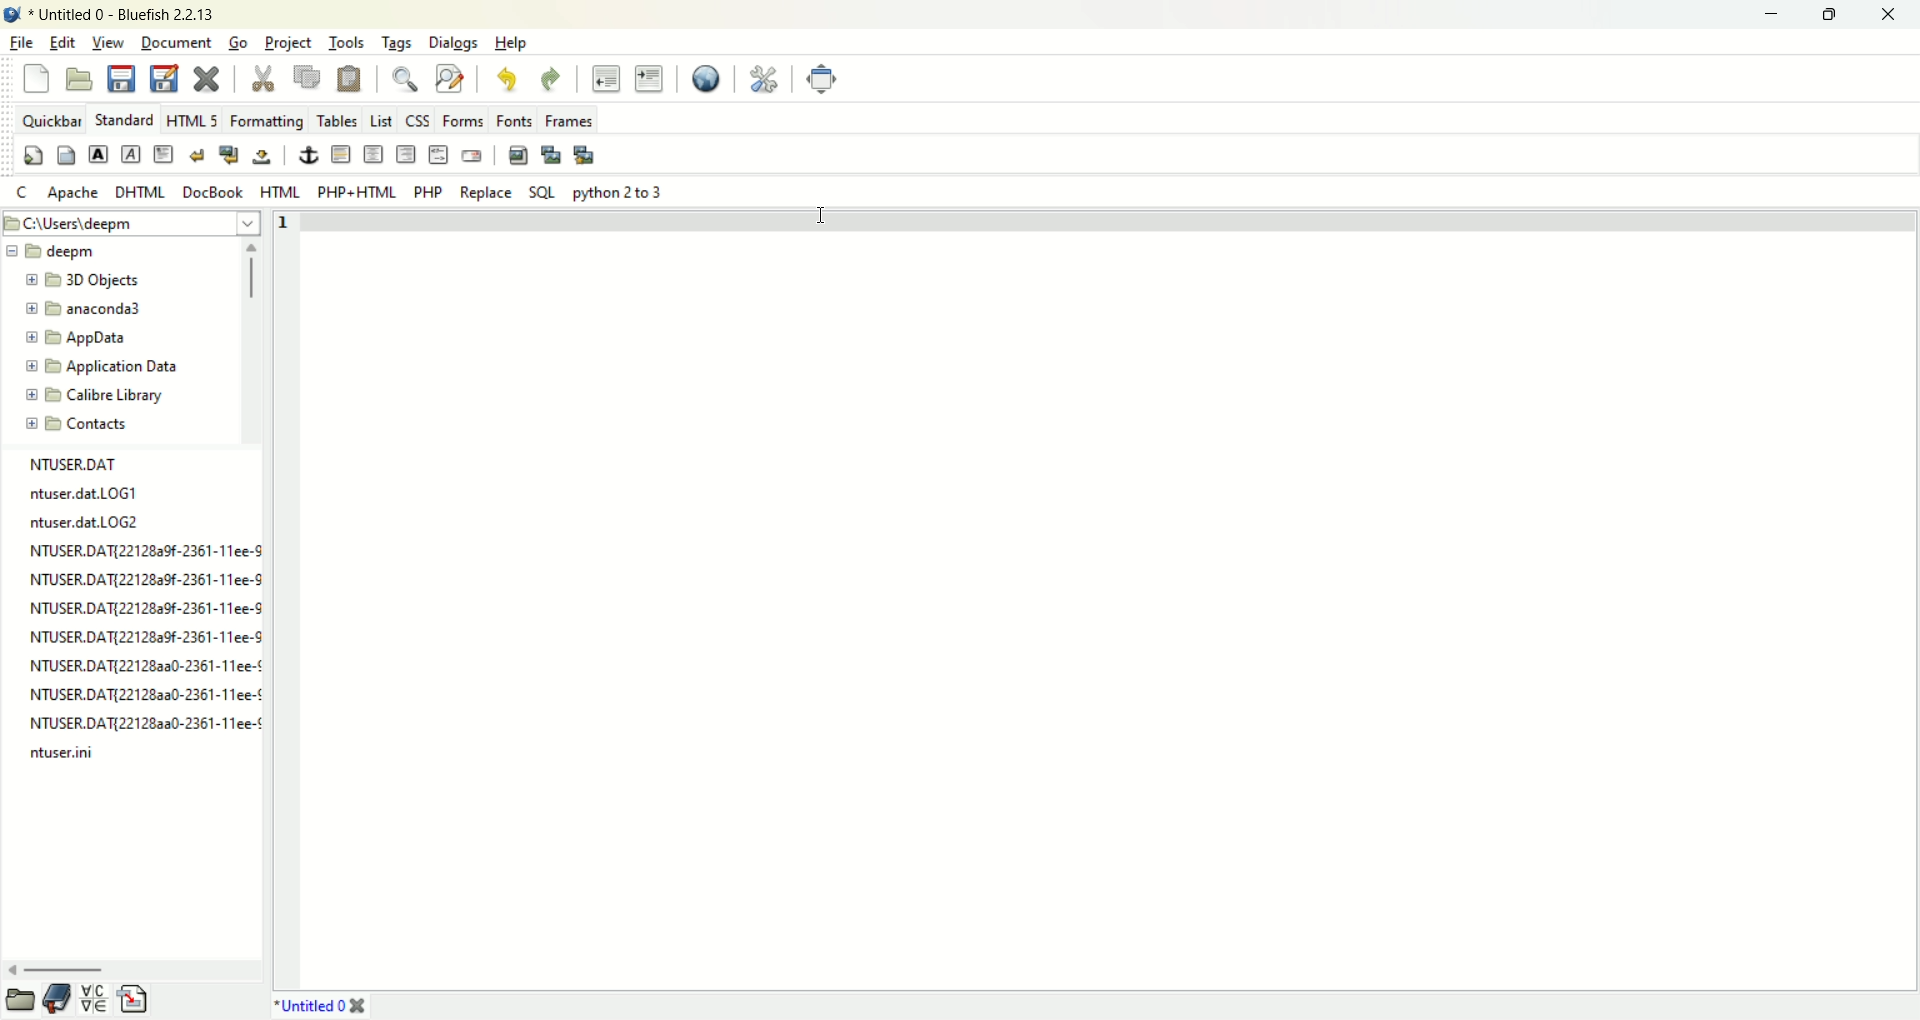 The height and width of the screenshot is (1020, 1920). What do you see at coordinates (569, 120) in the screenshot?
I see `frames` at bounding box center [569, 120].